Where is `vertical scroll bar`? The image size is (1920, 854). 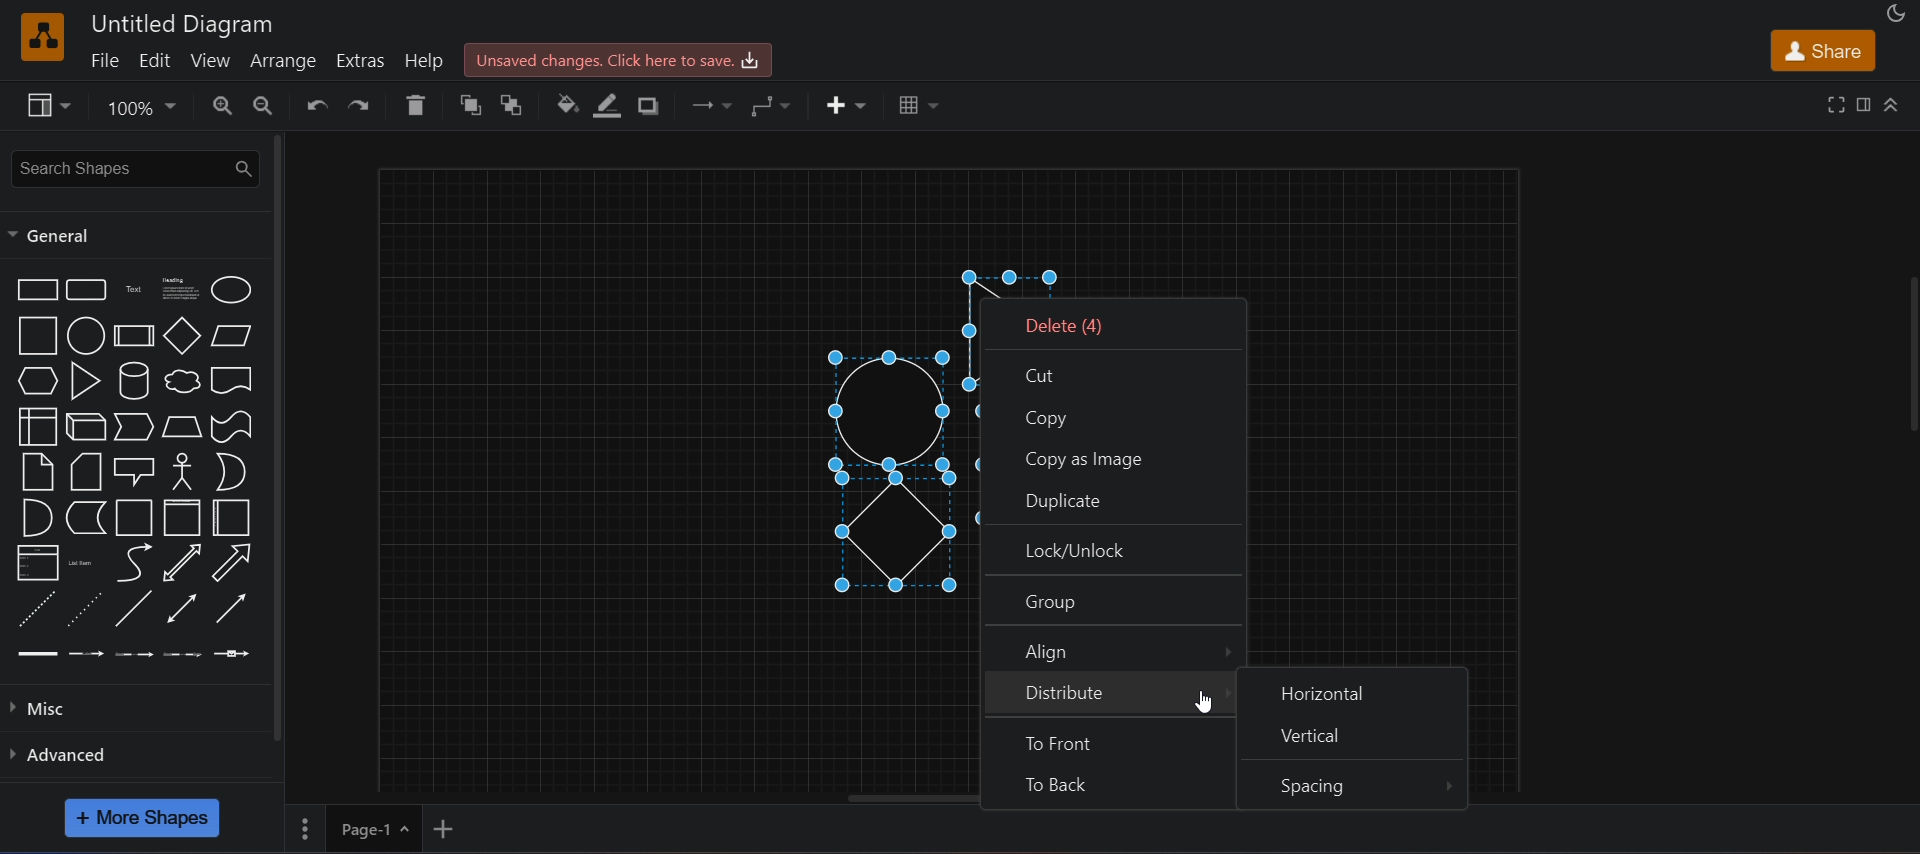 vertical scroll bar is located at coordinates (277, 436).